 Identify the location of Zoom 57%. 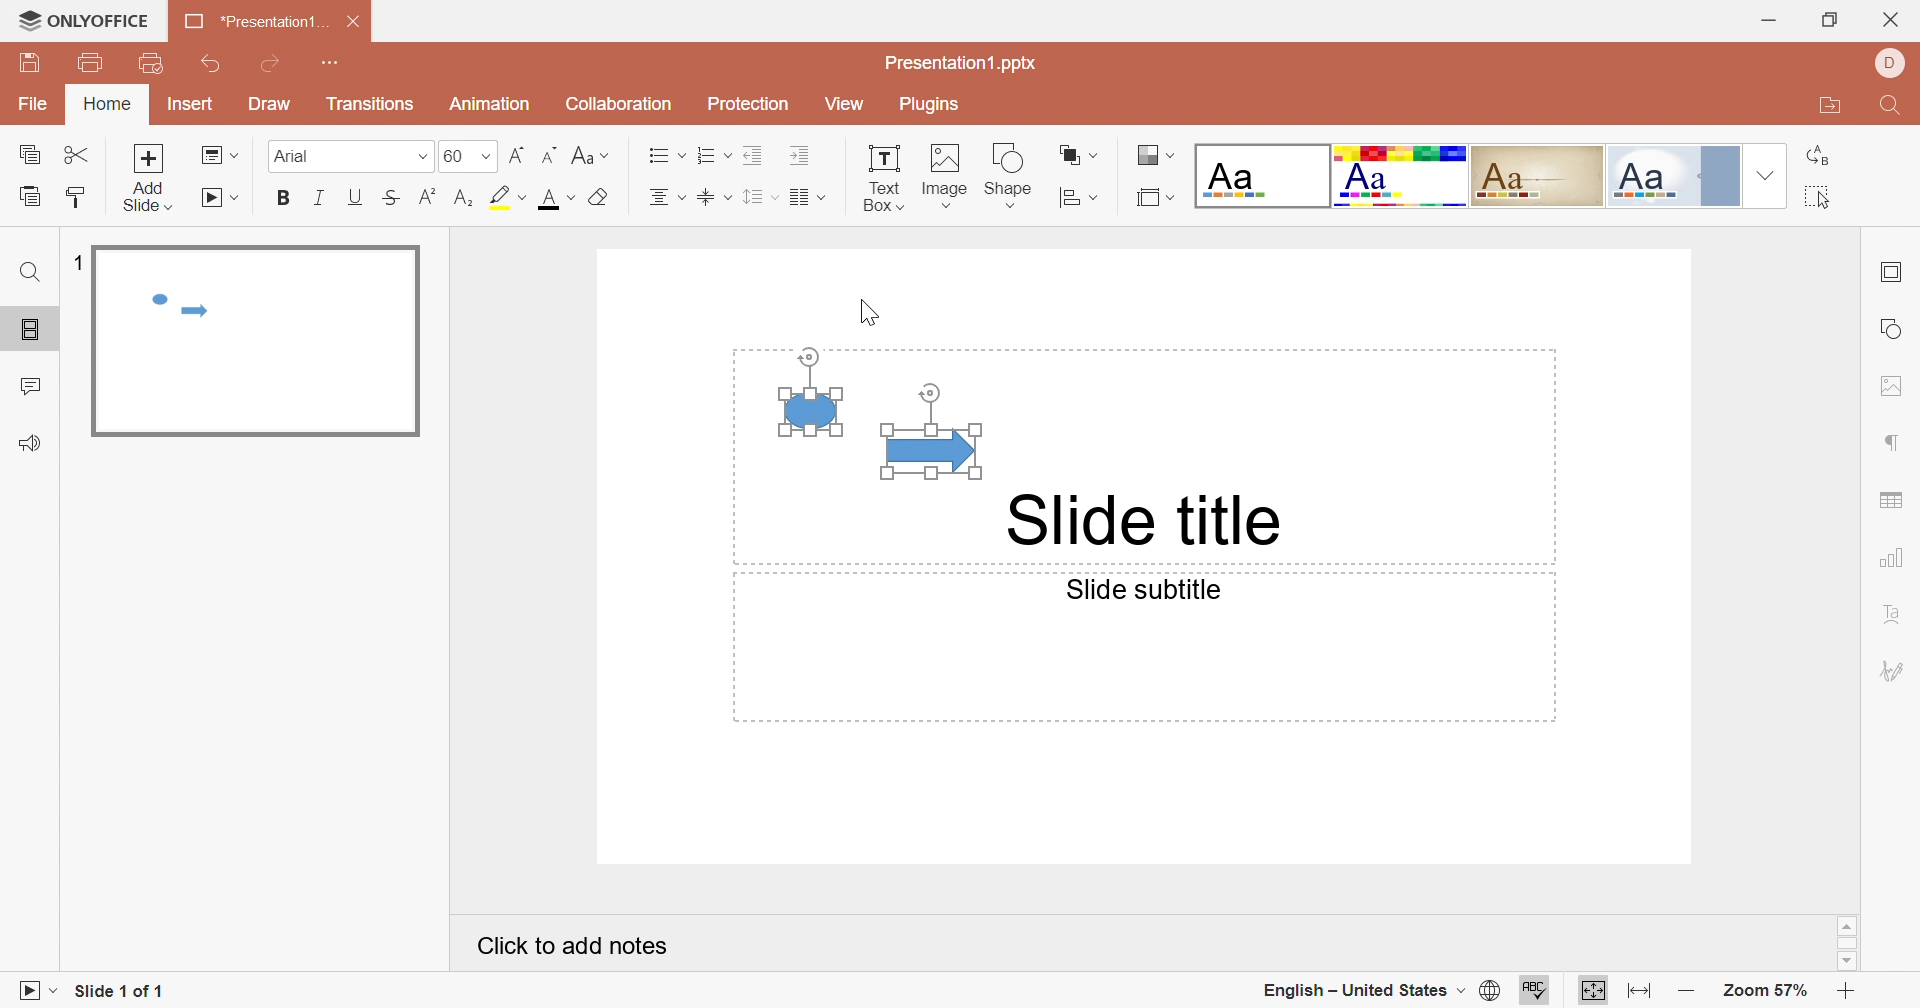
(1766, 994).